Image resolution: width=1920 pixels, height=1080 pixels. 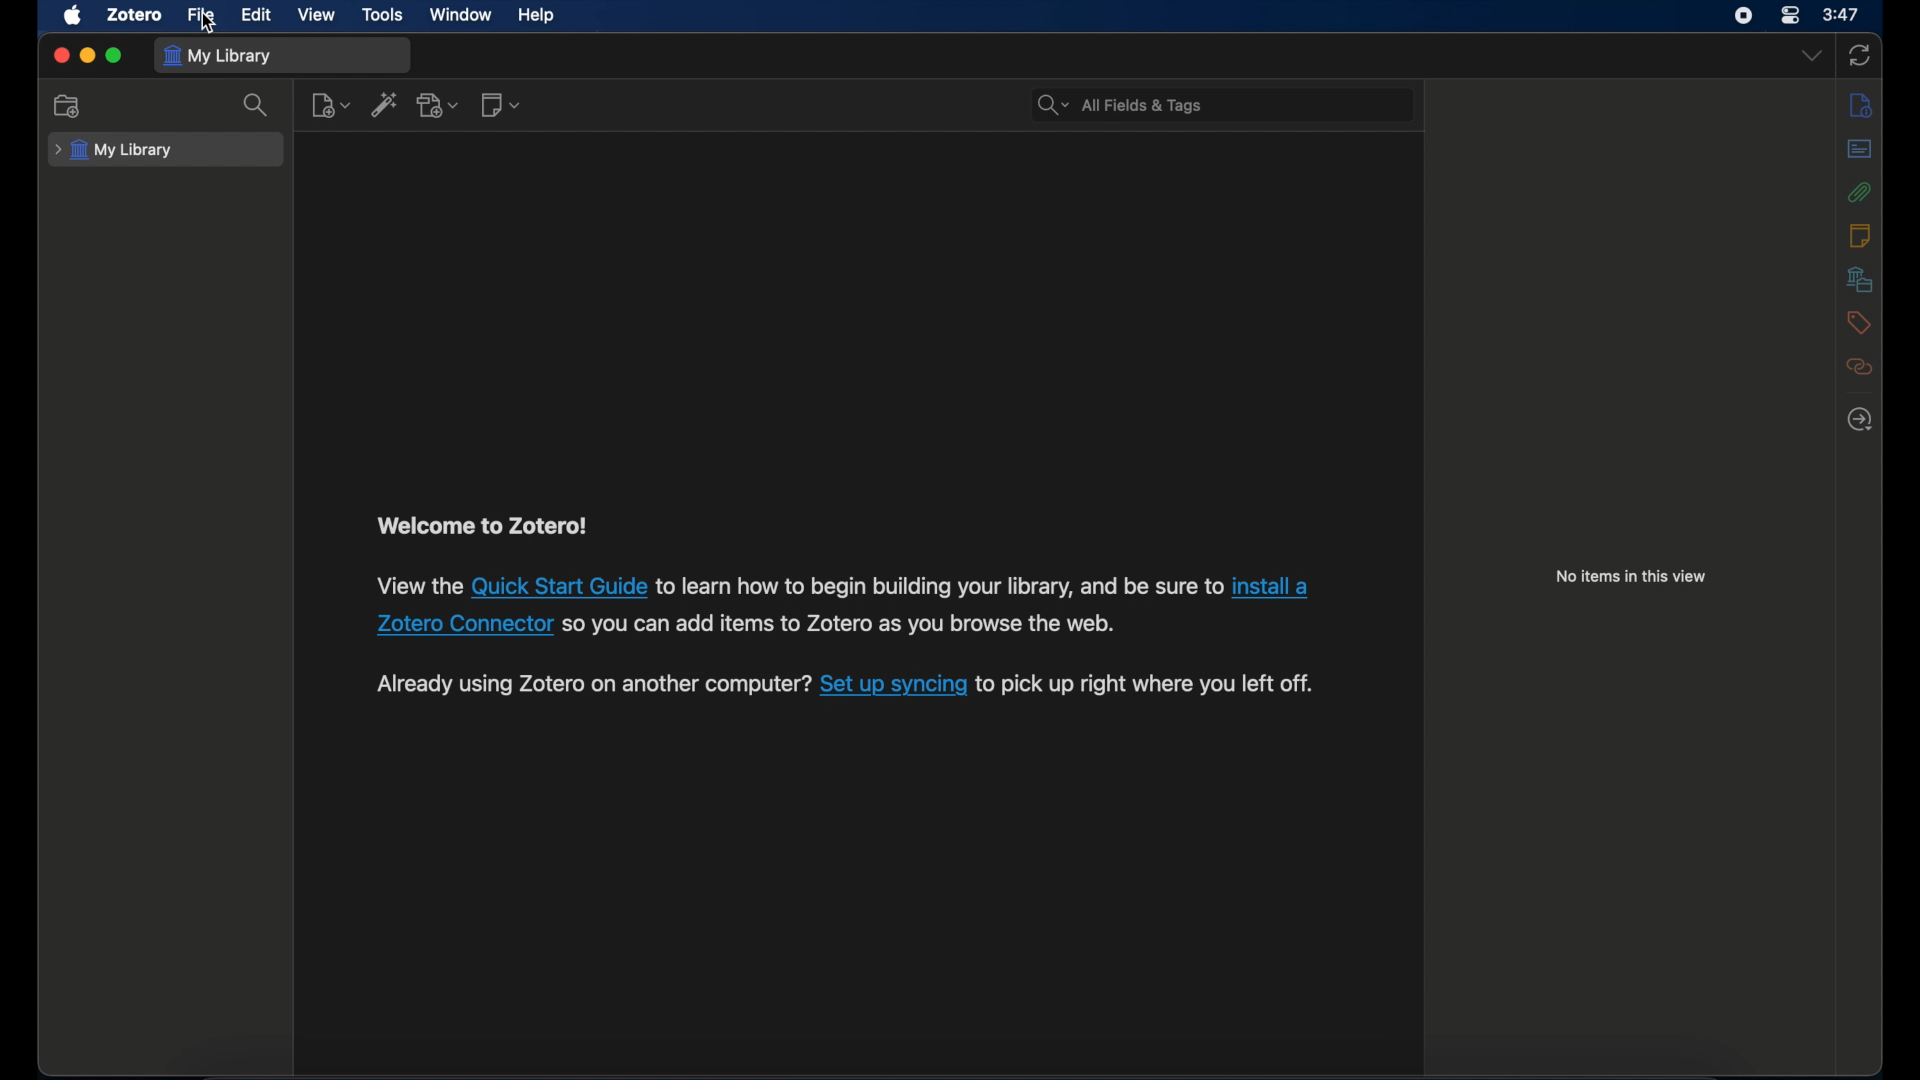 I want to click on apple, so click(x=73, y=16).